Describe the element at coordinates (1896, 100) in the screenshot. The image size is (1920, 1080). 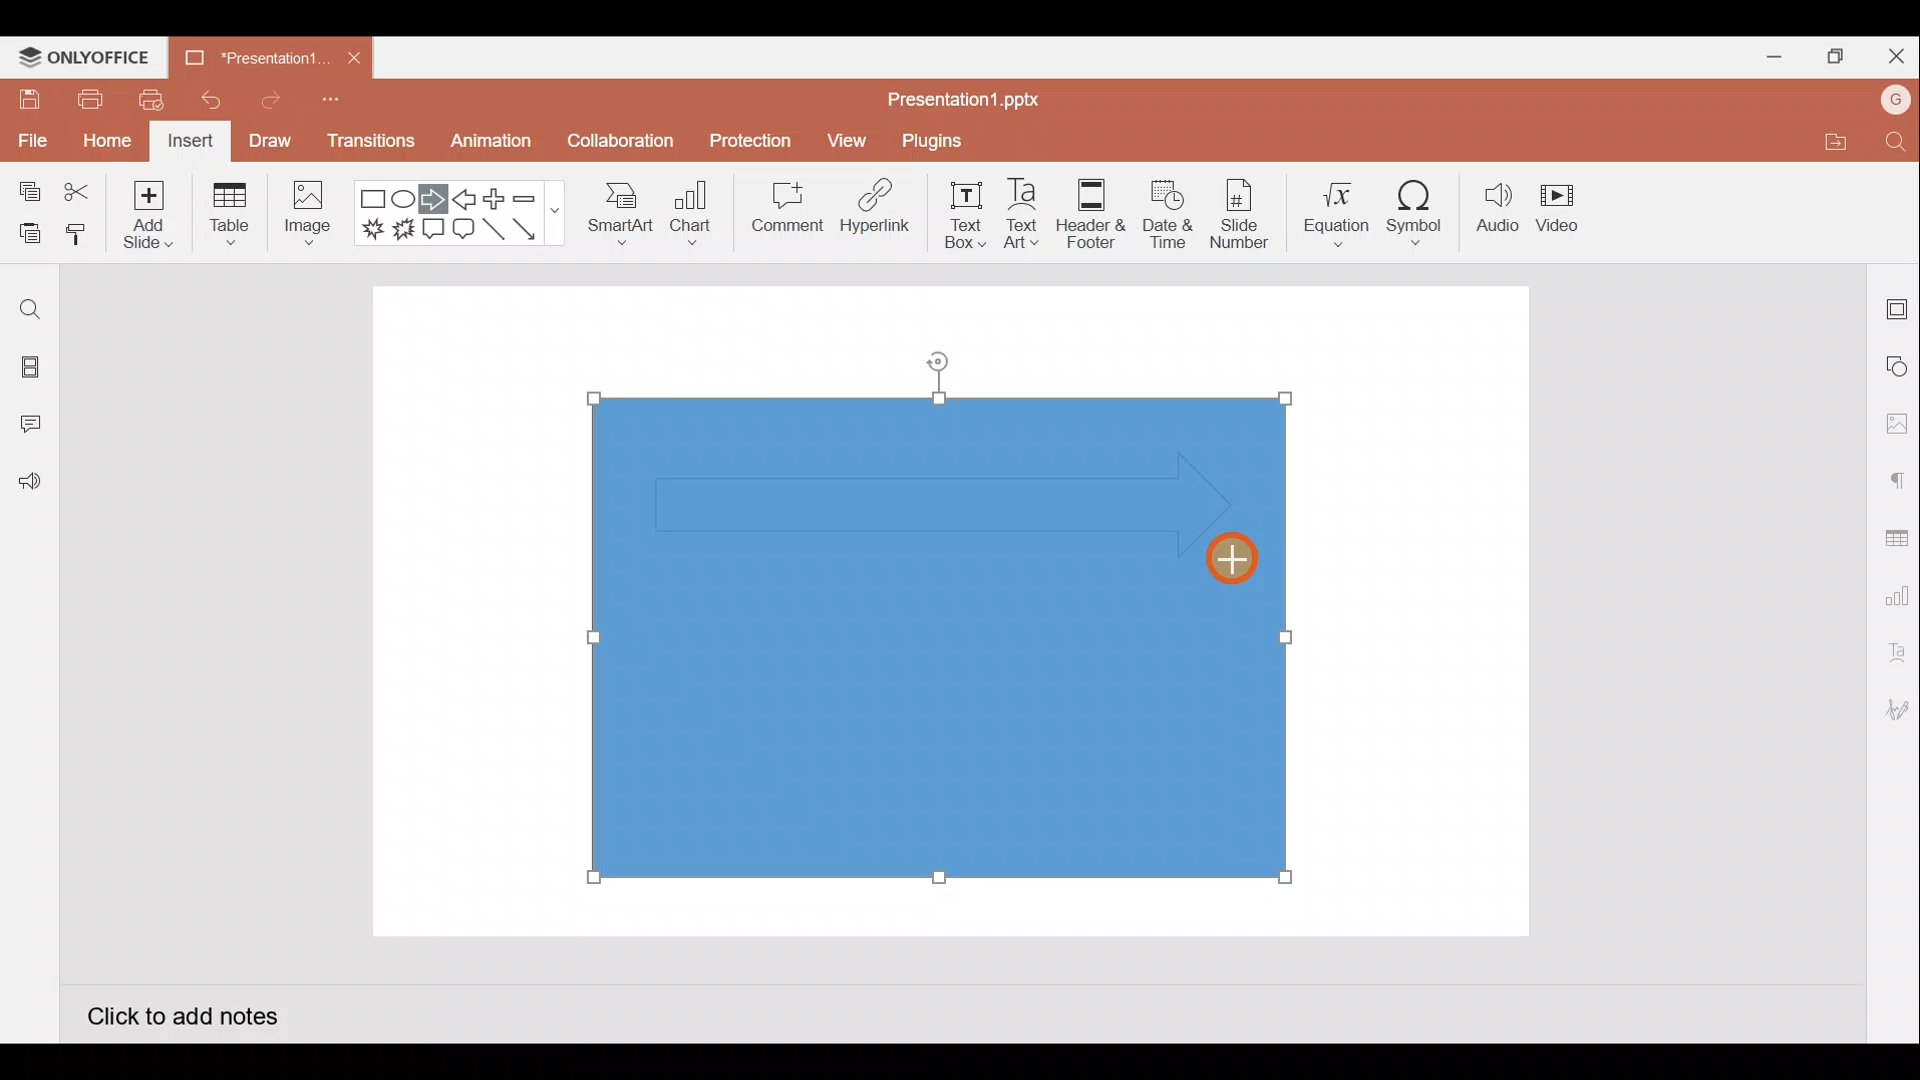
I see `Account name` at that location.